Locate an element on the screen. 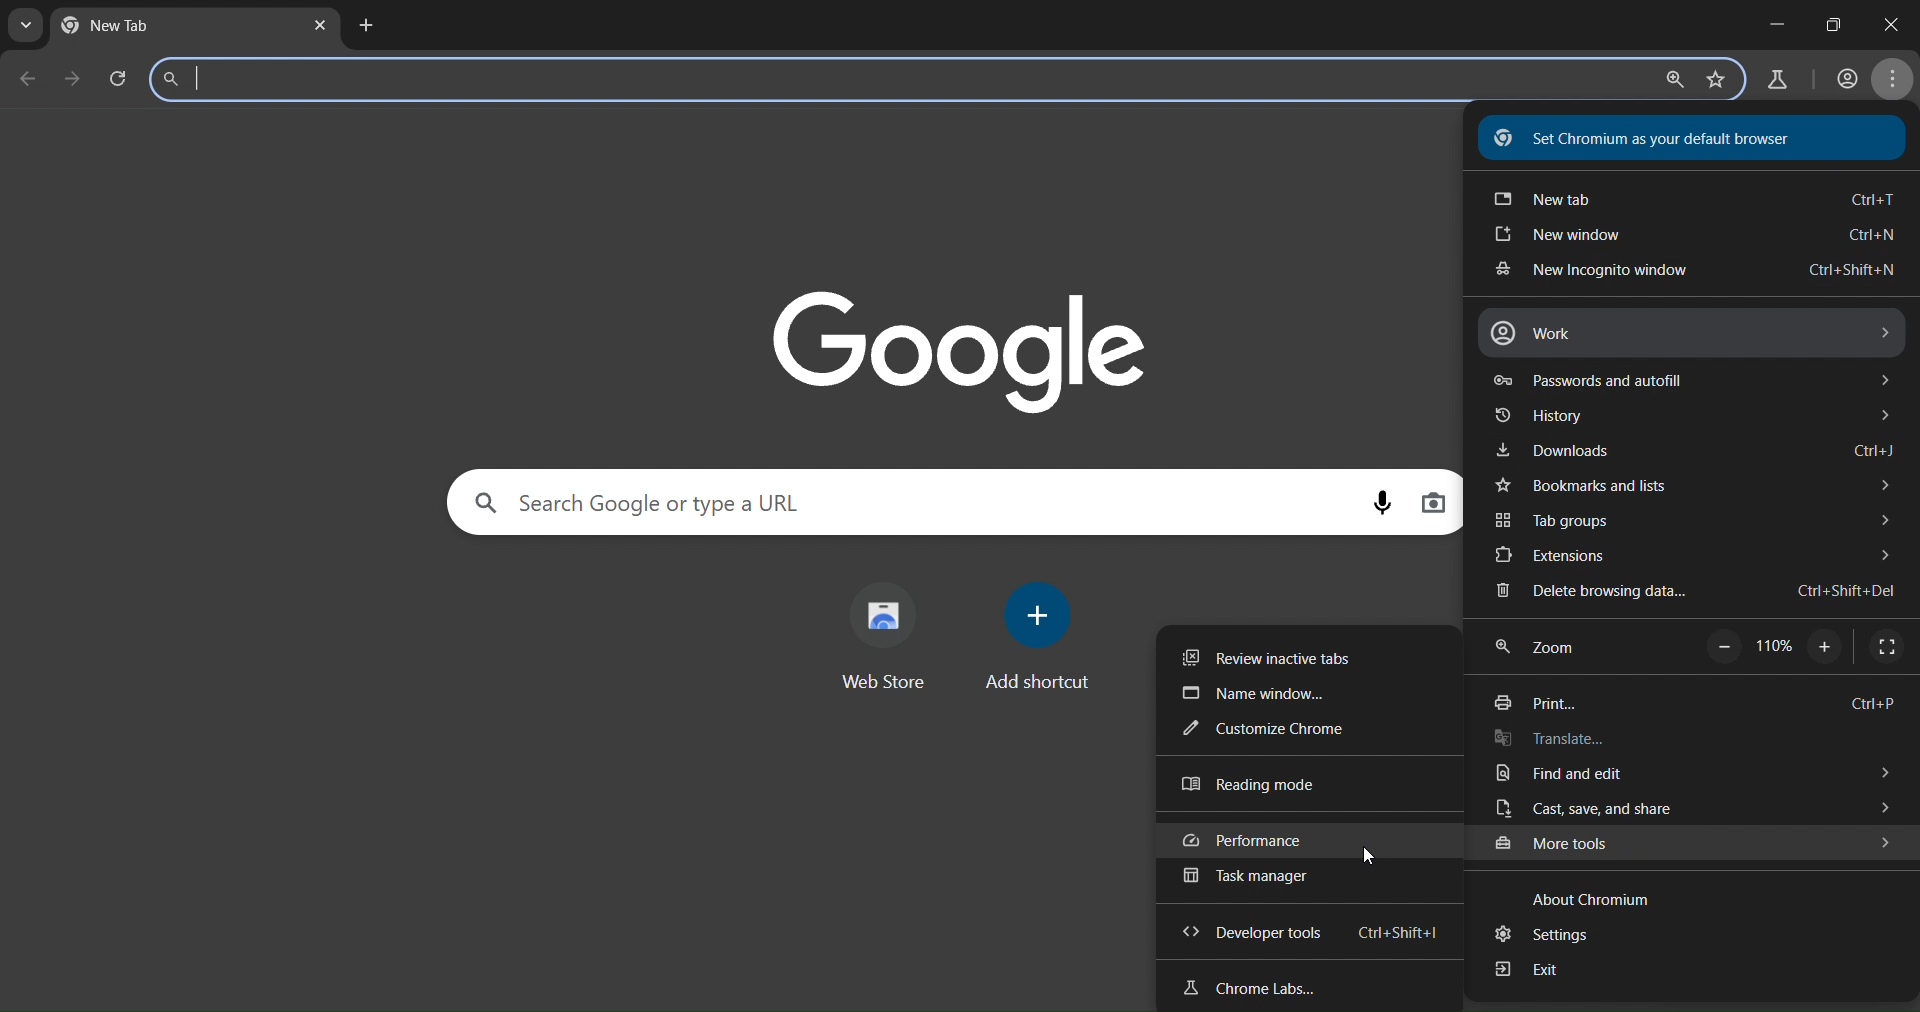 The width and height of the screenshot is (1920, 1012). close tab is located at coordinates (323, 27).